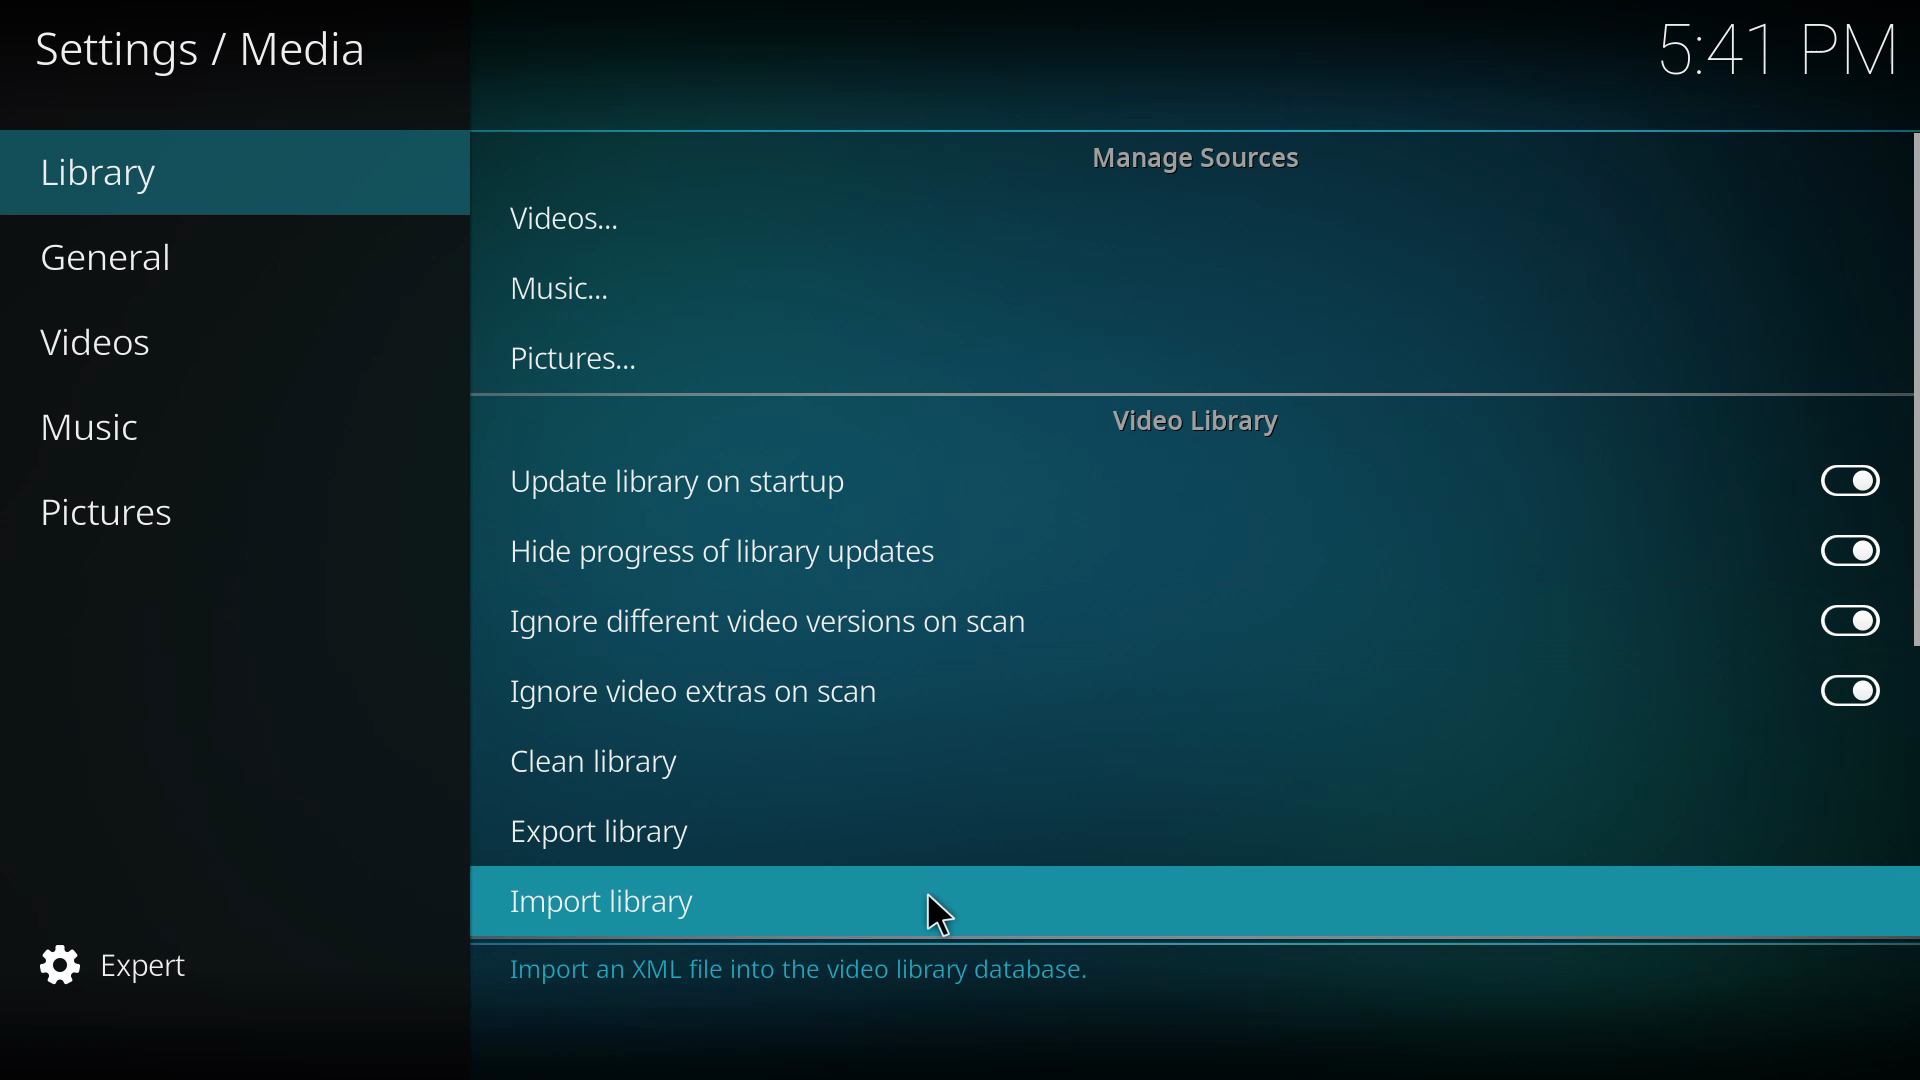 The image size is (1920, 1080). Describe the element at coordinates (114, 964) in the screenshot. I see `expert` at that location.